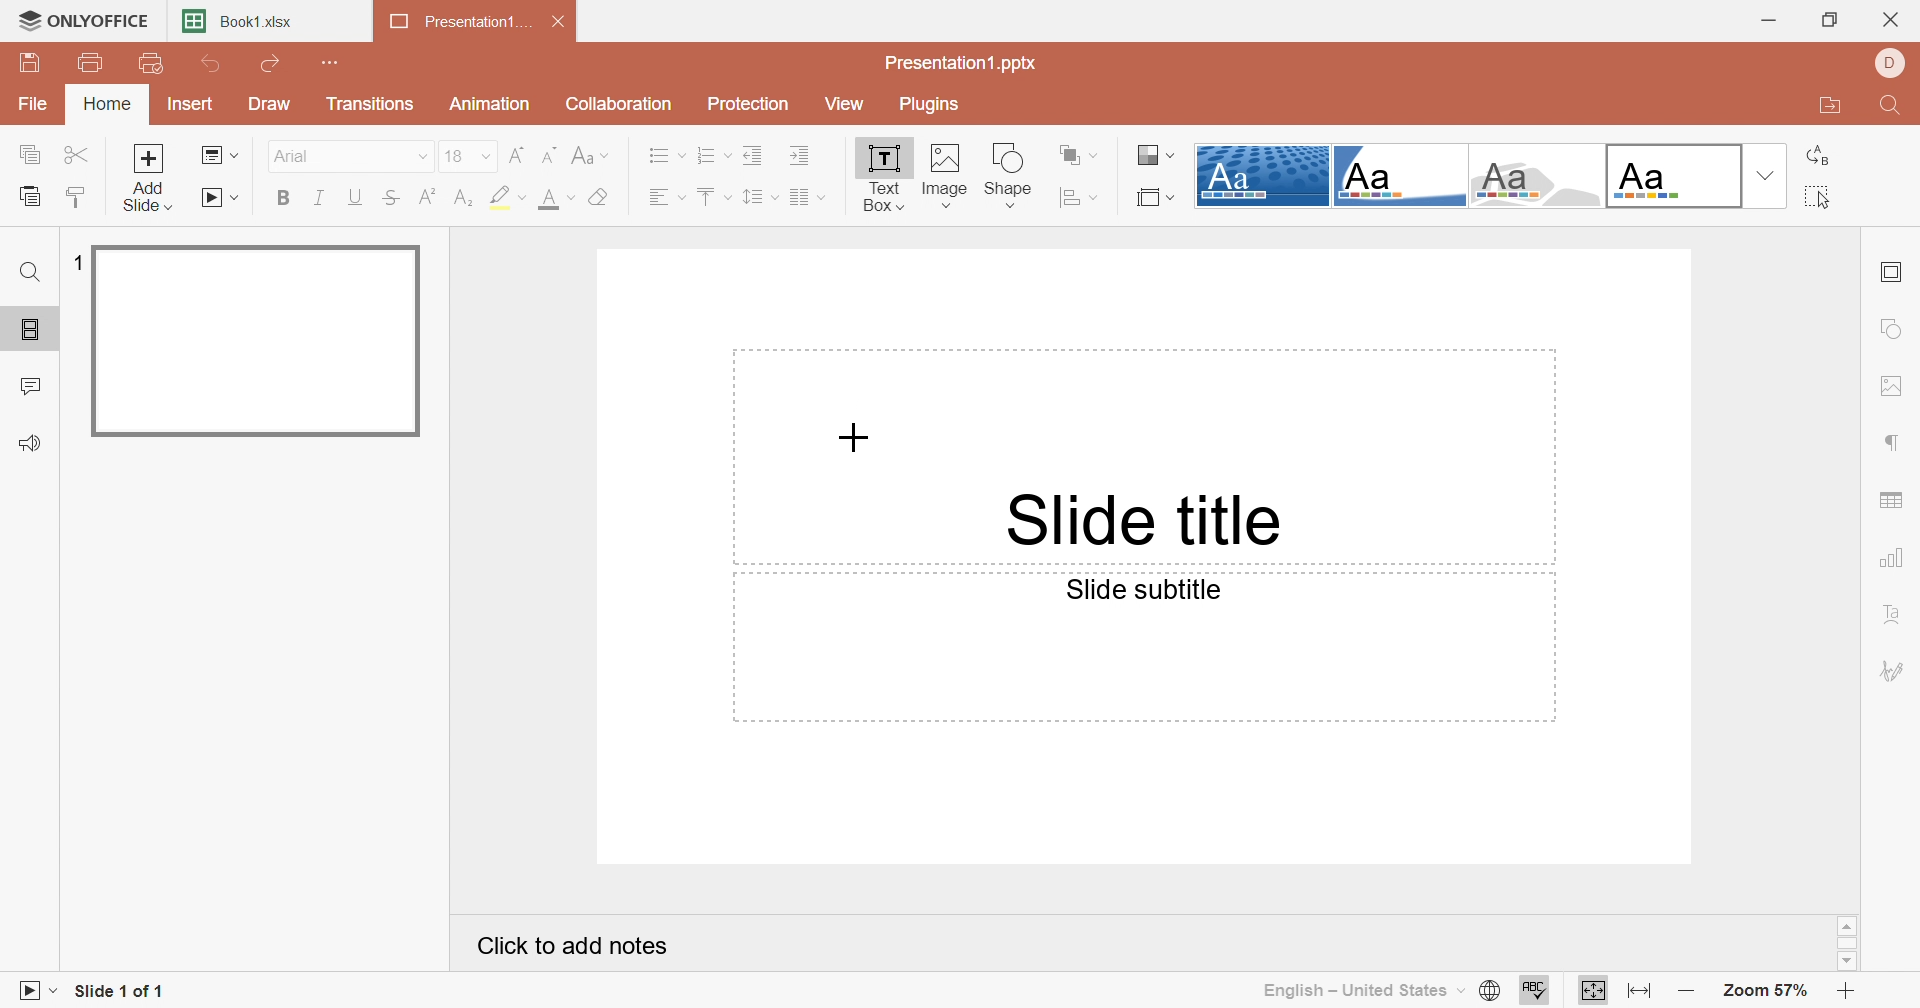 Image resolution: width=1920 pixels, height=1008 pixels. I want to click on Change slide layout, so click(219, 156).